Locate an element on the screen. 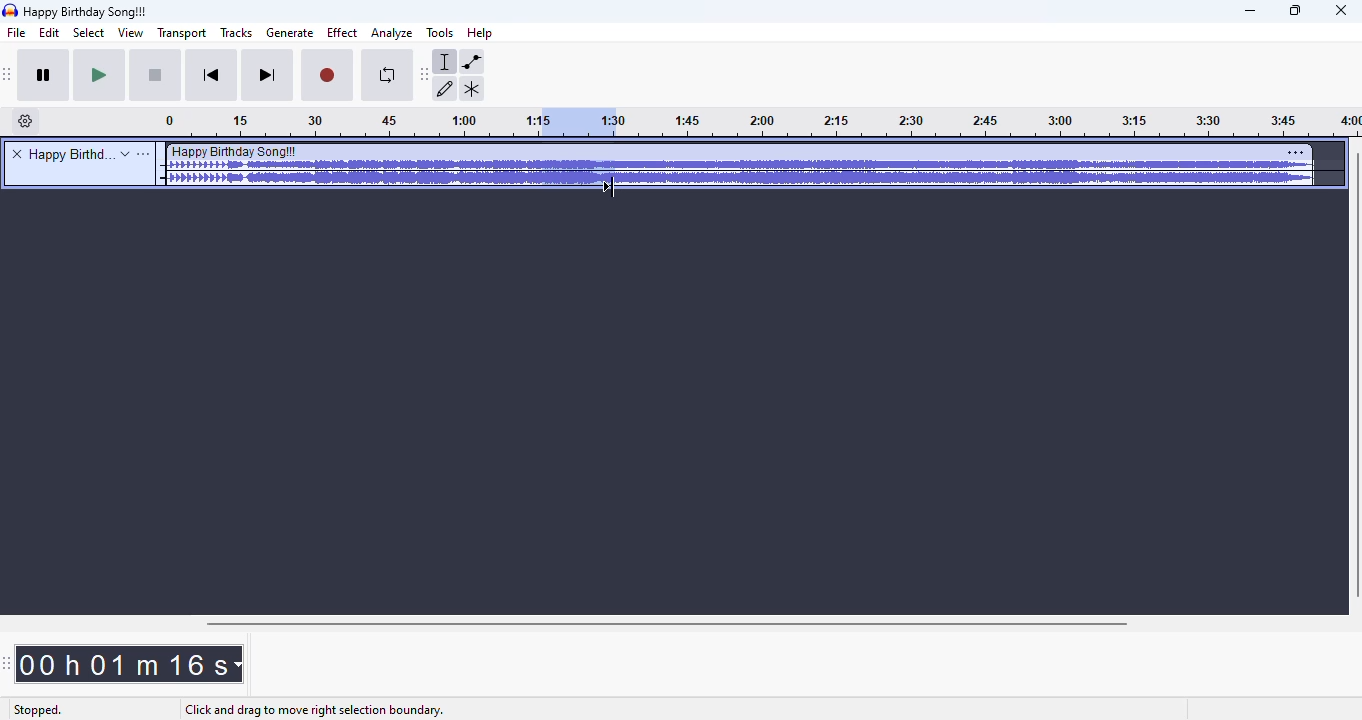 The width and height of the screenshot is (1362, 720). edit is located at coordinates (52, 33).